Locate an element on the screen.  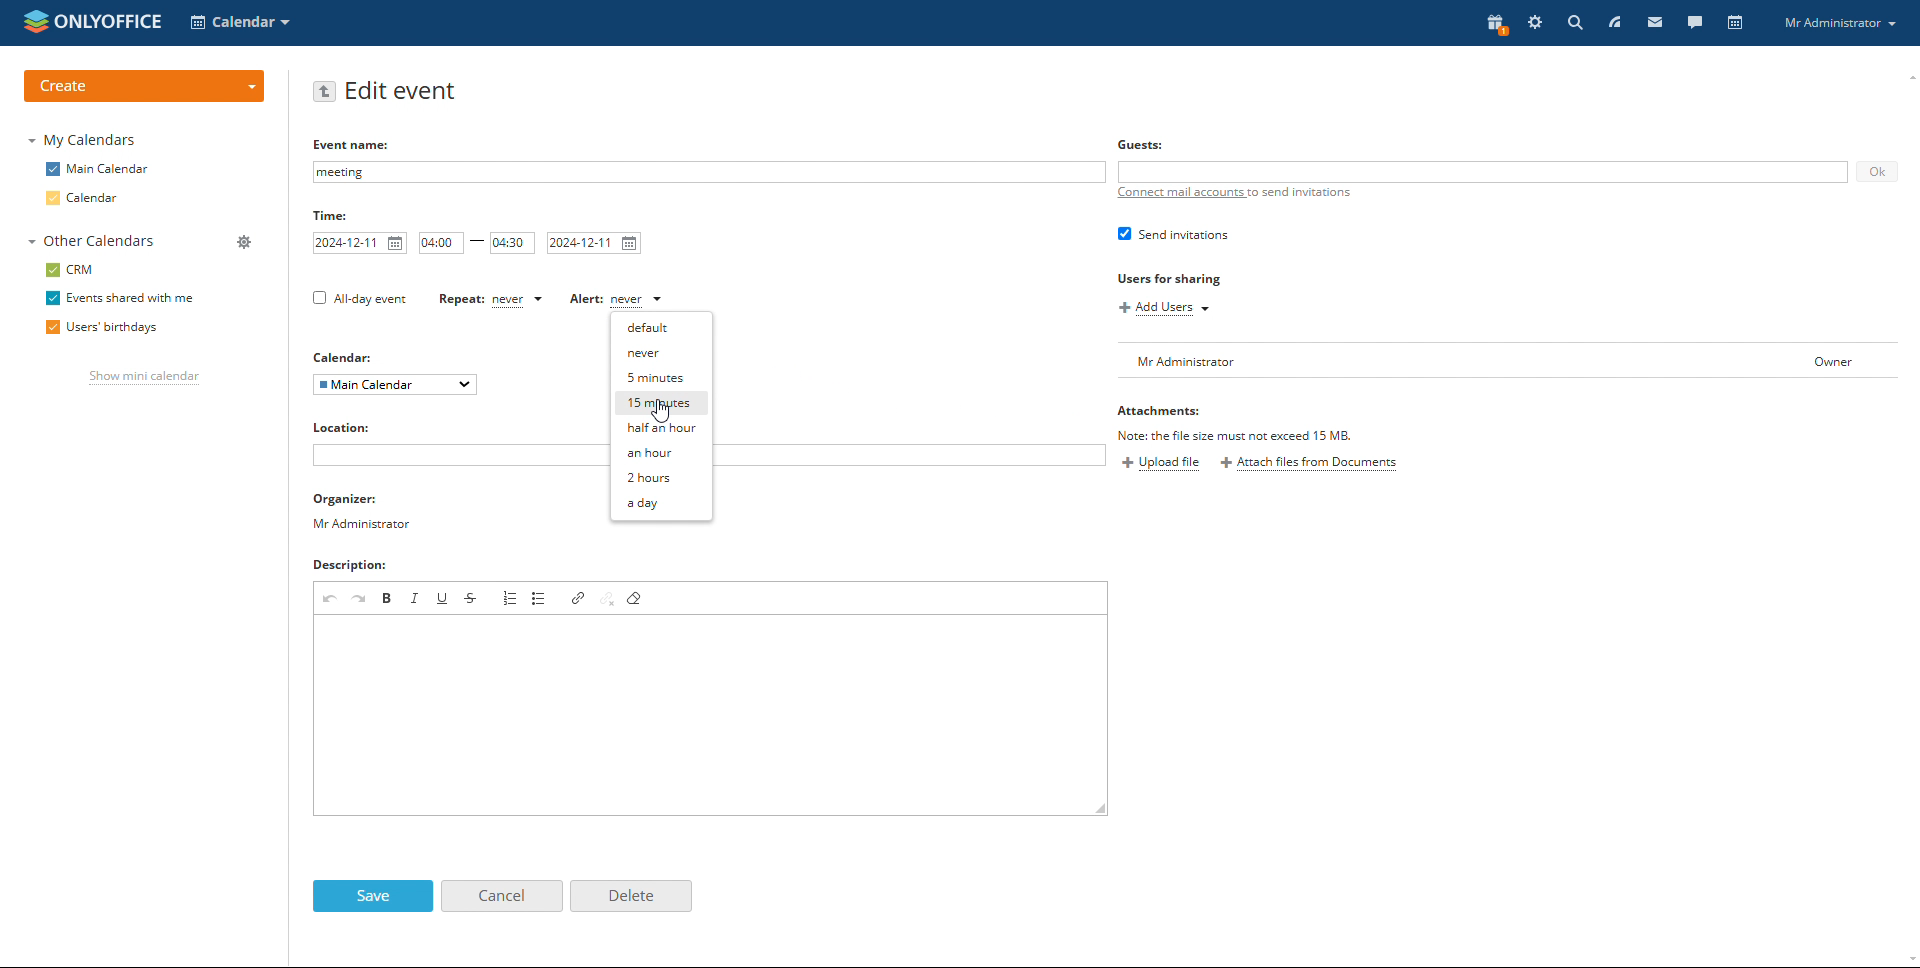
link is located at coordinates (578, 598).